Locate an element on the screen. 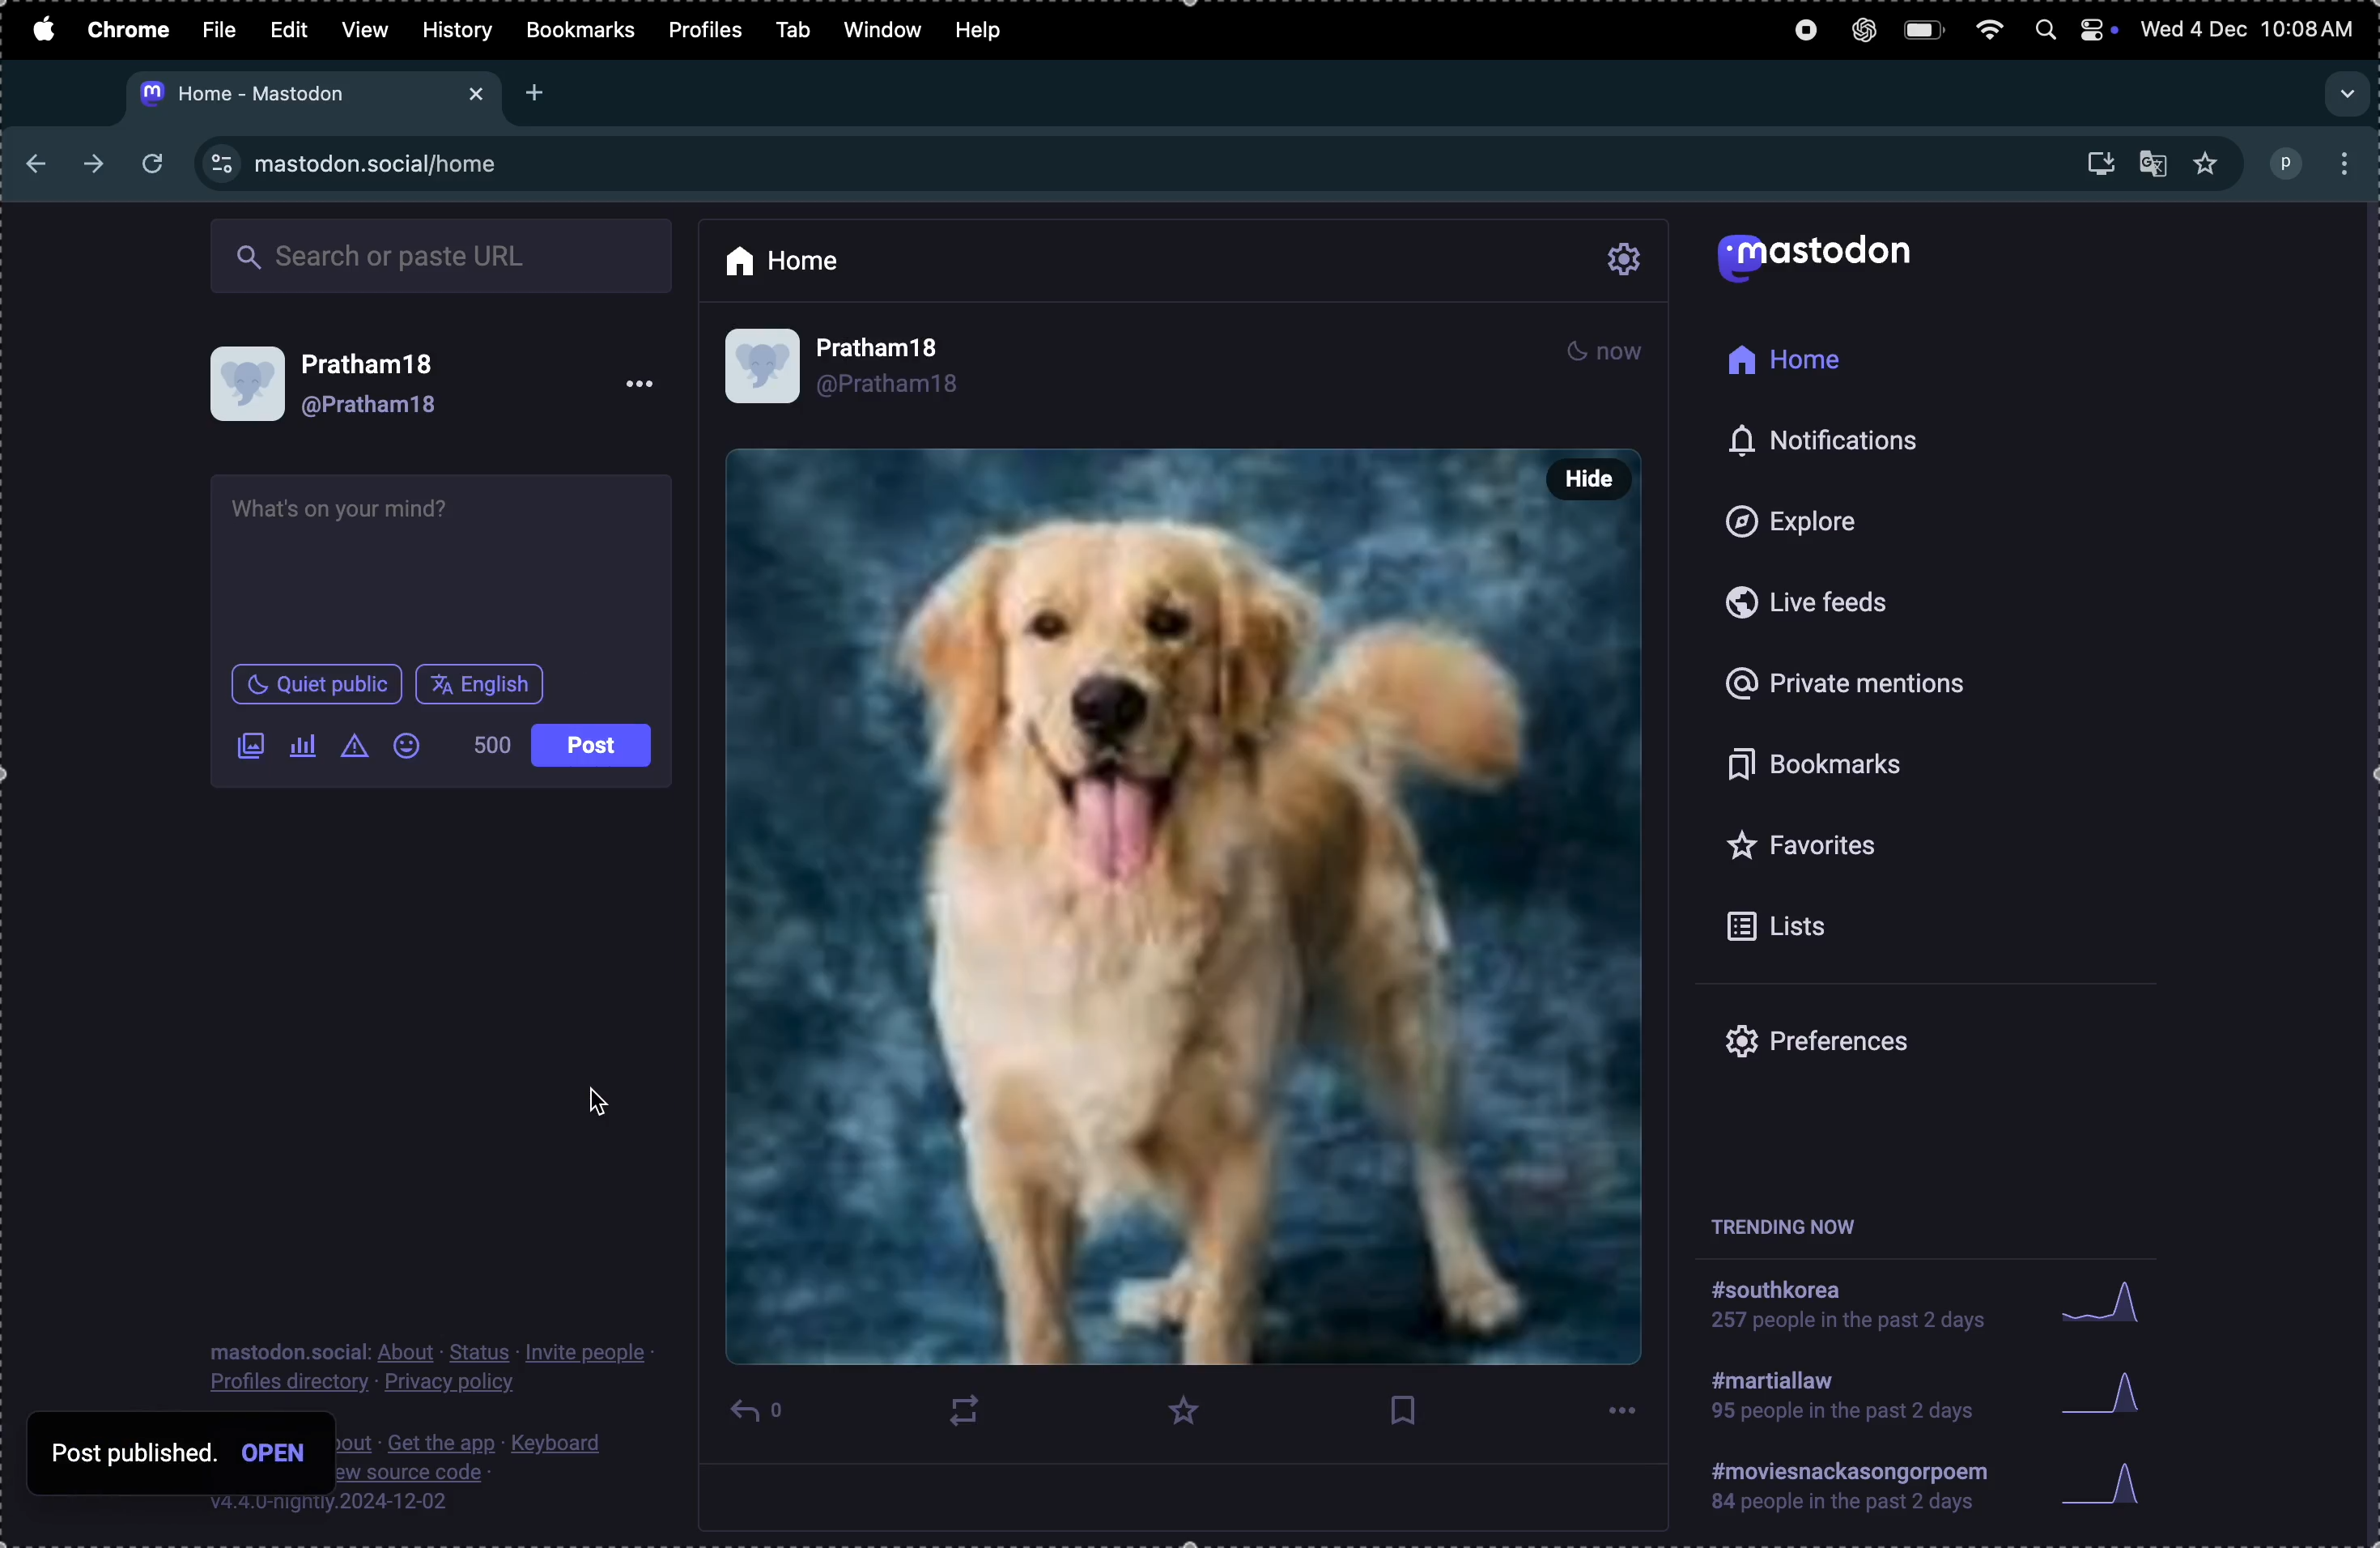 The width and height of the screenshot is (2380, 1548). post published is located at coordinates (131, 1450).